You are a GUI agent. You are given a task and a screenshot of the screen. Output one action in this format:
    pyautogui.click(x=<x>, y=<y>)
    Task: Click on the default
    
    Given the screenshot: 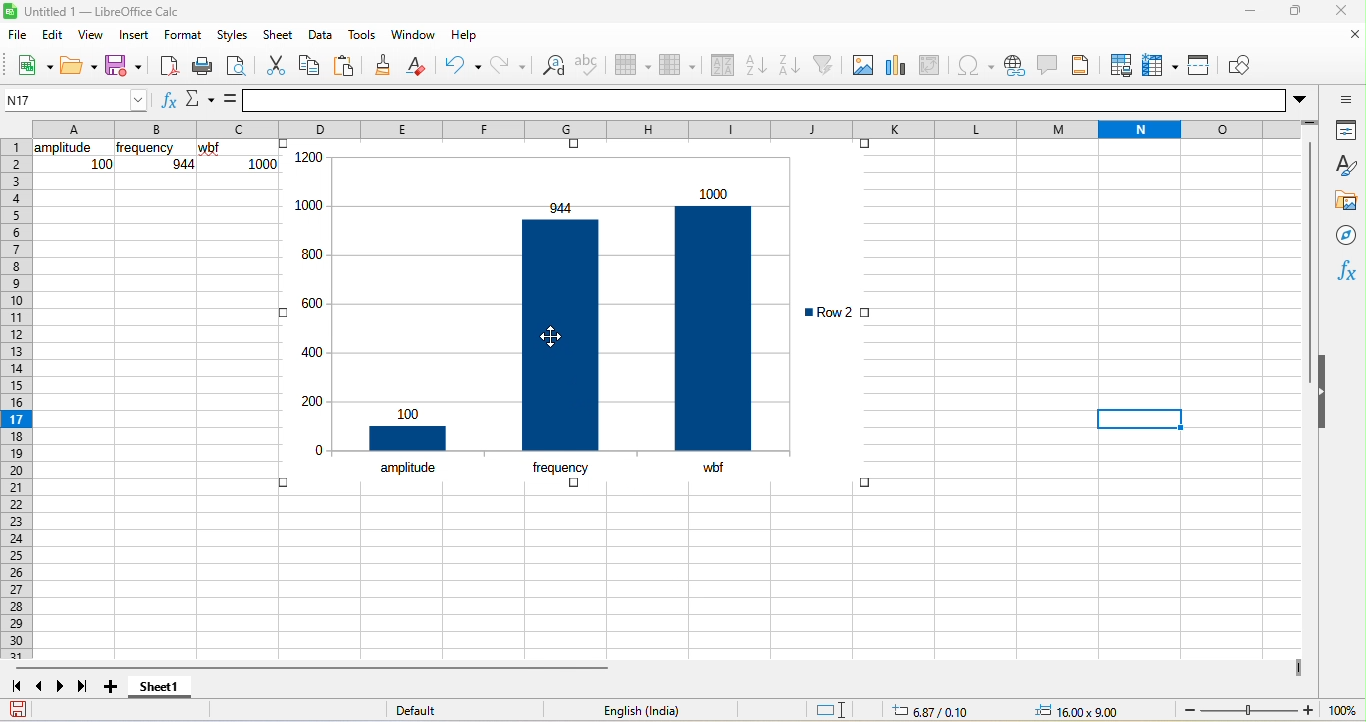 What is the action you would take?
    pyautogui.click(x=429, y=711)
    